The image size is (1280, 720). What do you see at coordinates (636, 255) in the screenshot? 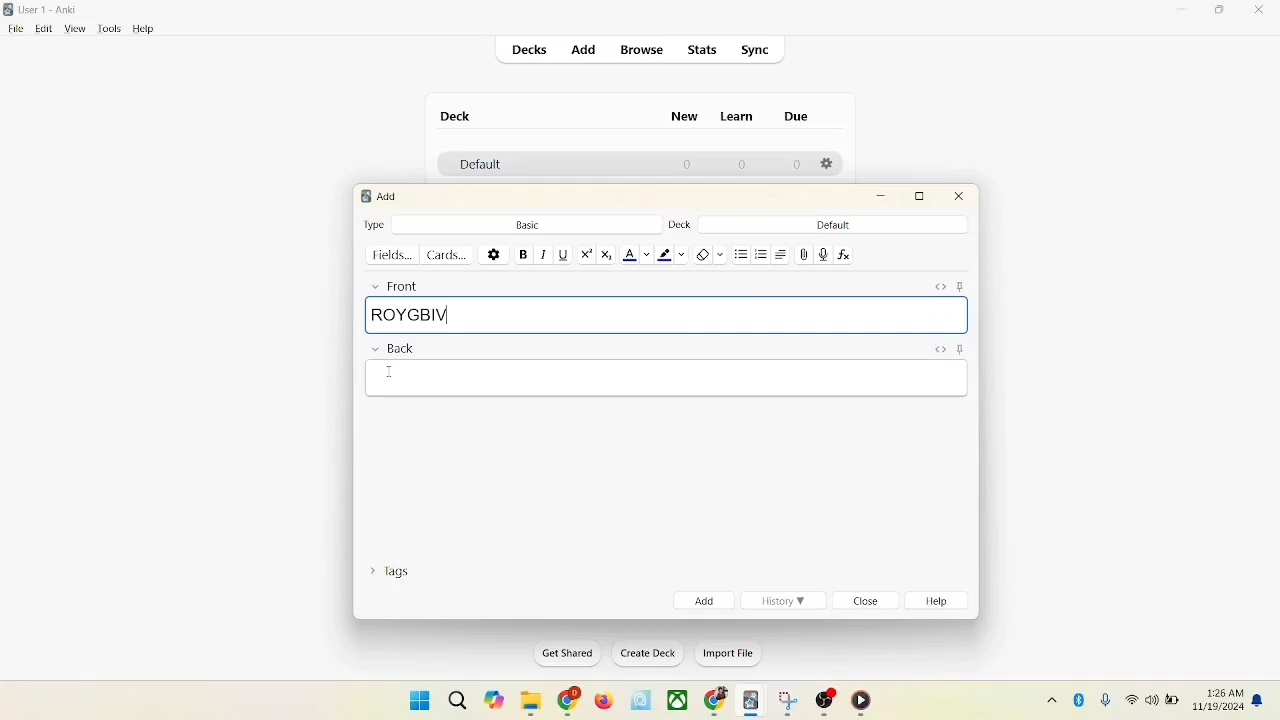
I see `text color` at bounding box center [636, 255].